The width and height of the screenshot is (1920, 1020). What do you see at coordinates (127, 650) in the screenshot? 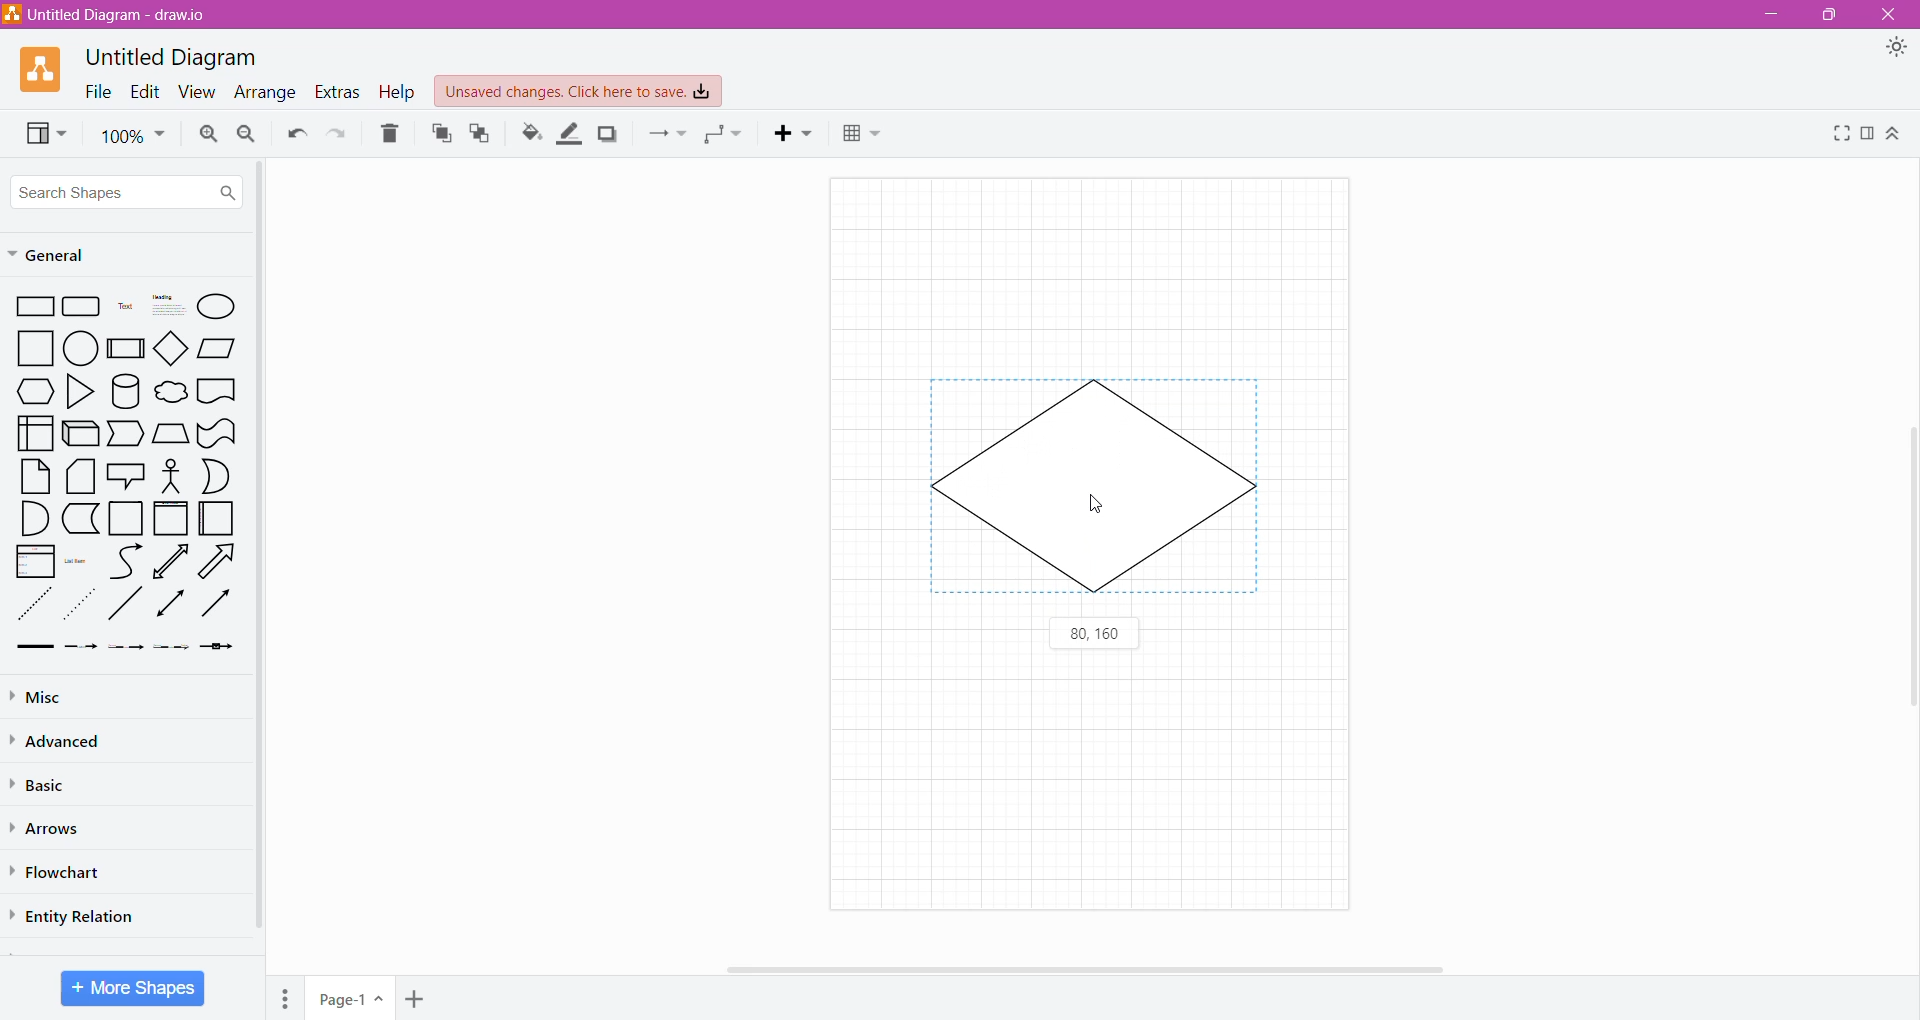
I see `Connector with 2 Labels` at bounding box center [127, 650].